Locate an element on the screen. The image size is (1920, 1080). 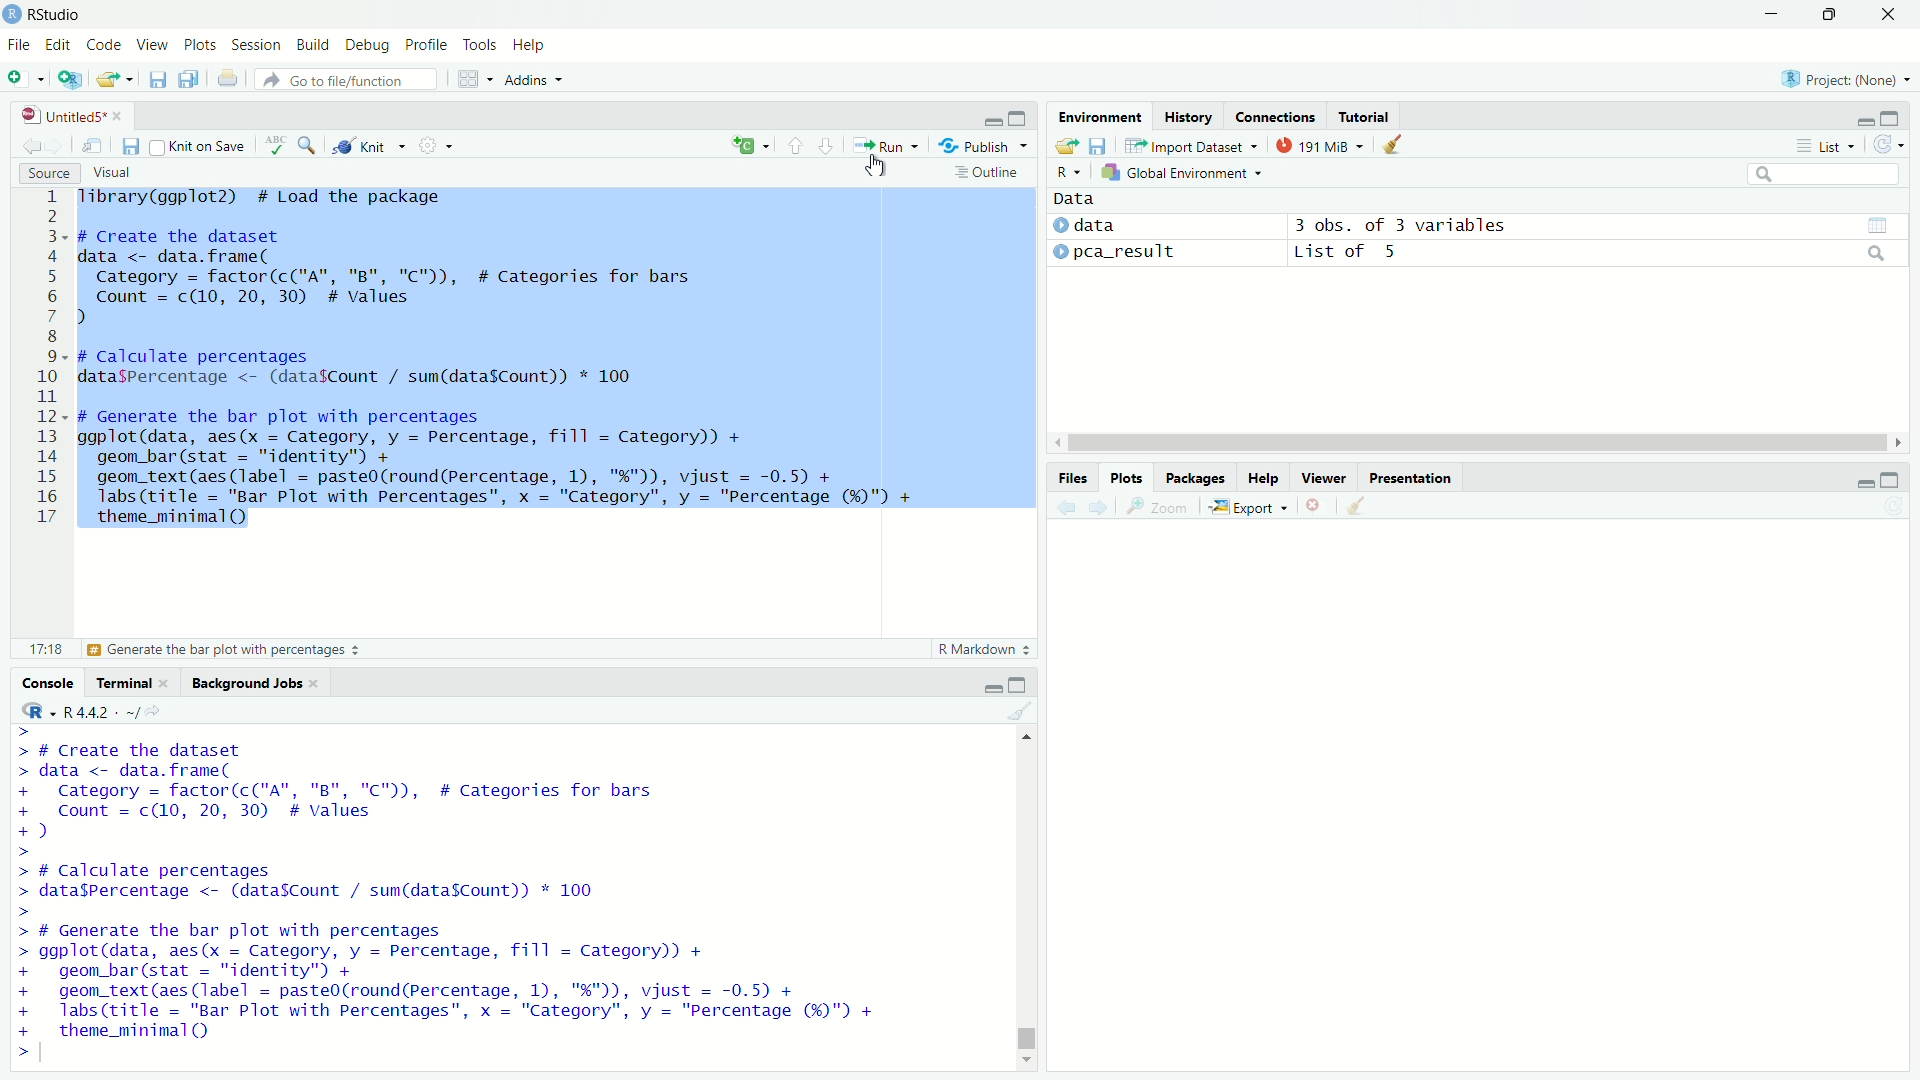
memory usage: 191MB is located at coordinates (1323, 144).